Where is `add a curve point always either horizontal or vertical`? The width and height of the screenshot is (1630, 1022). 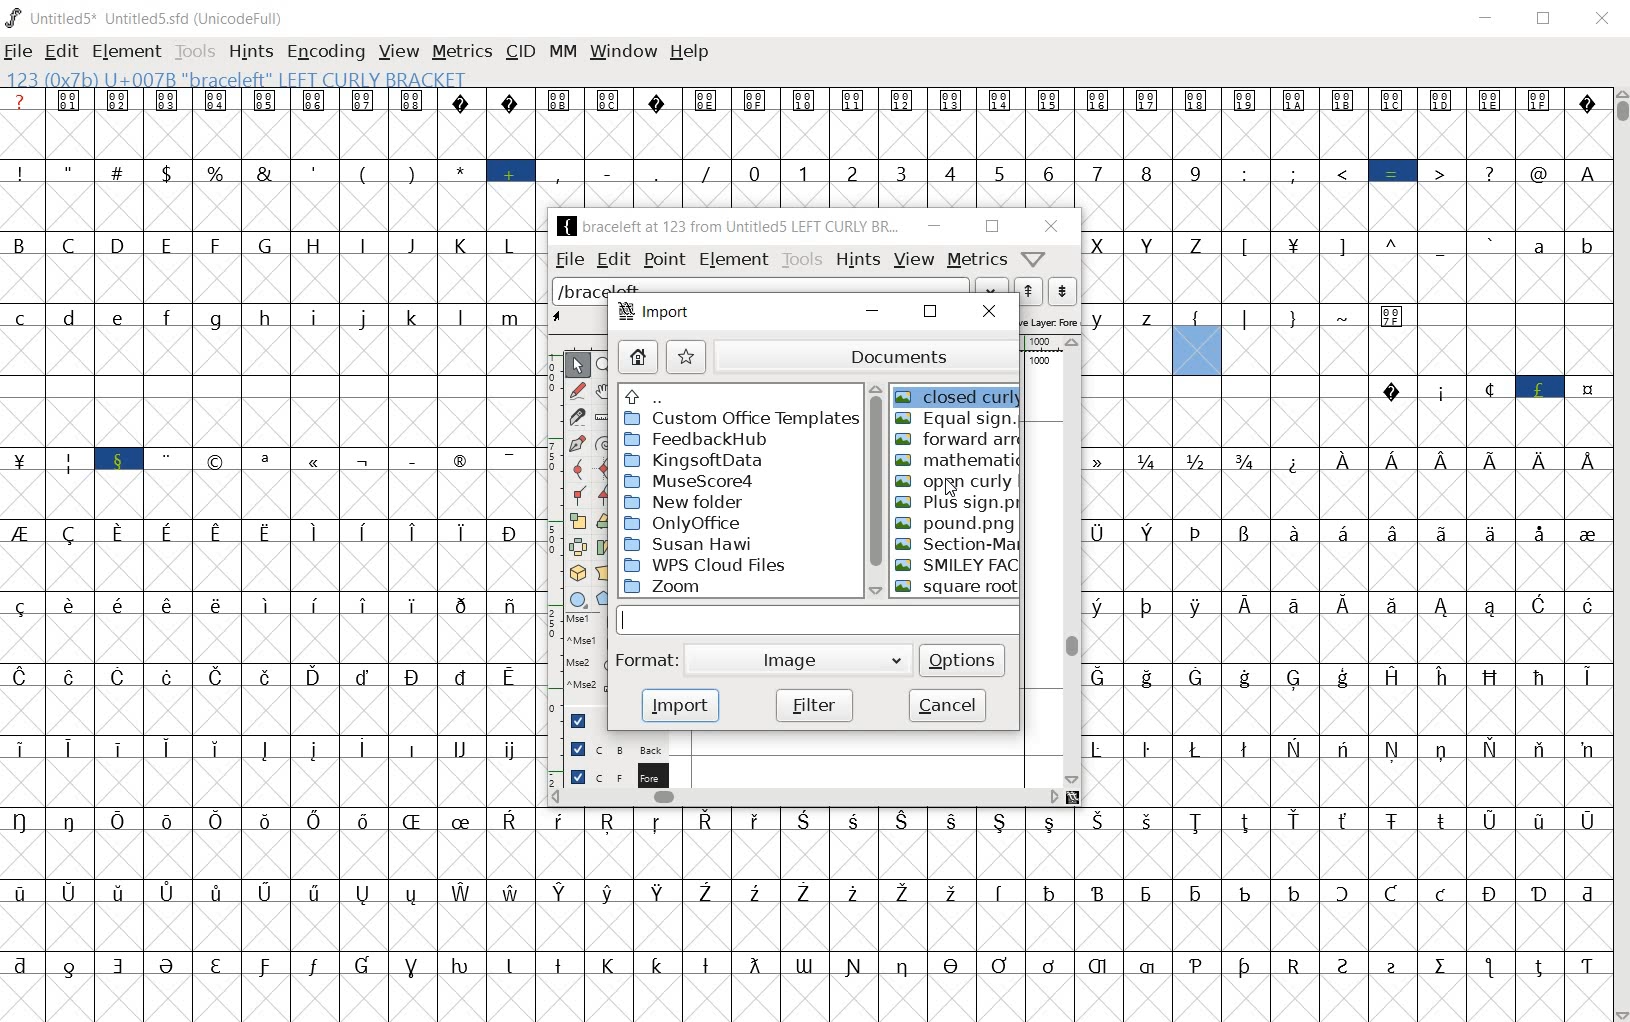
add a curve point always either horizontal or vertical is located at coordinates (607, 468).